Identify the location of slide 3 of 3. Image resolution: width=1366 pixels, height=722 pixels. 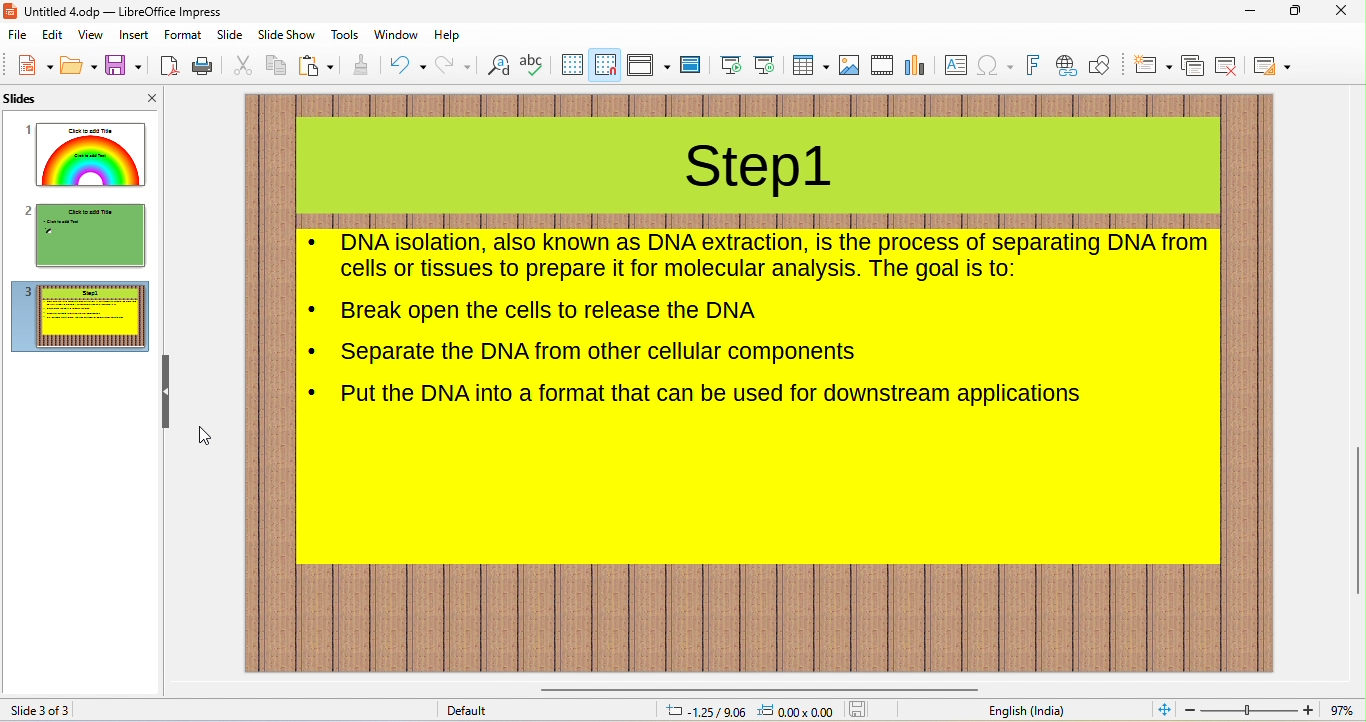
(43, 710).